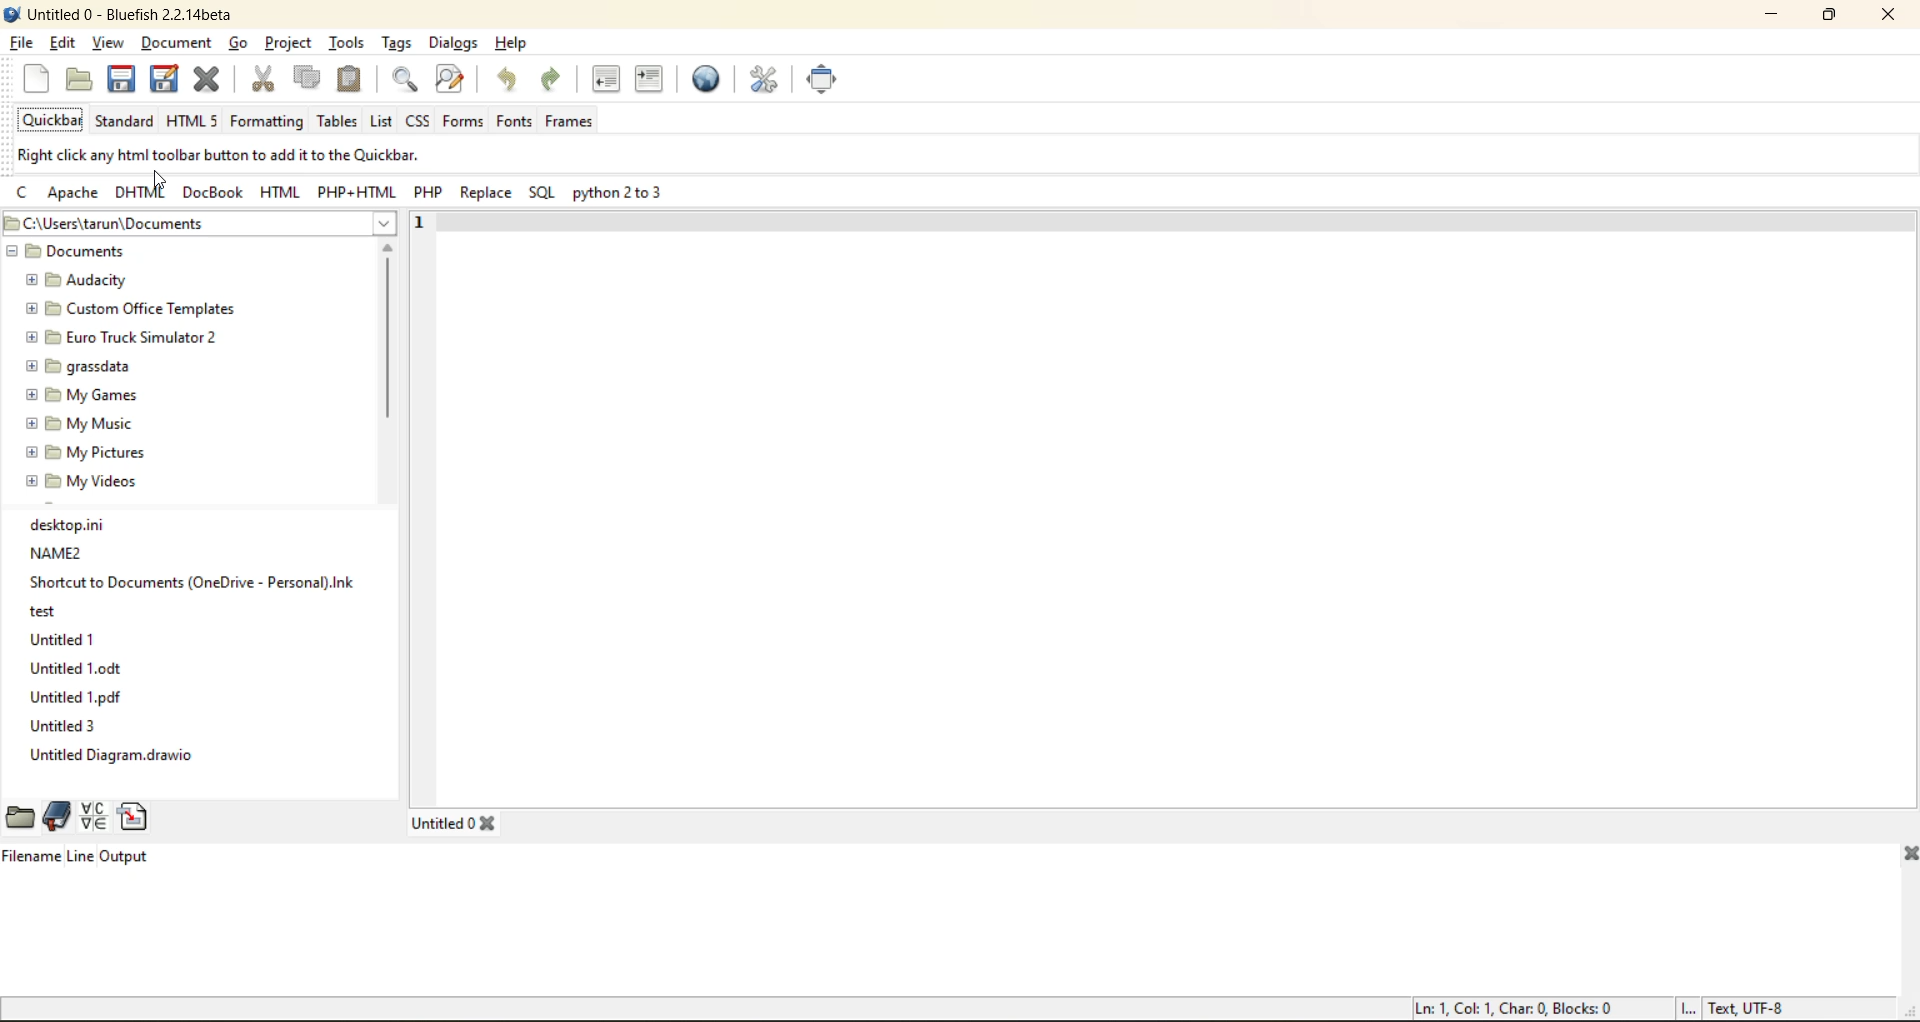 This screenshot has width=1920, height=1022. What do you see at coordinates (267, 121) in the screenshot?
I see `formatting` at bounding box center [267, 121].